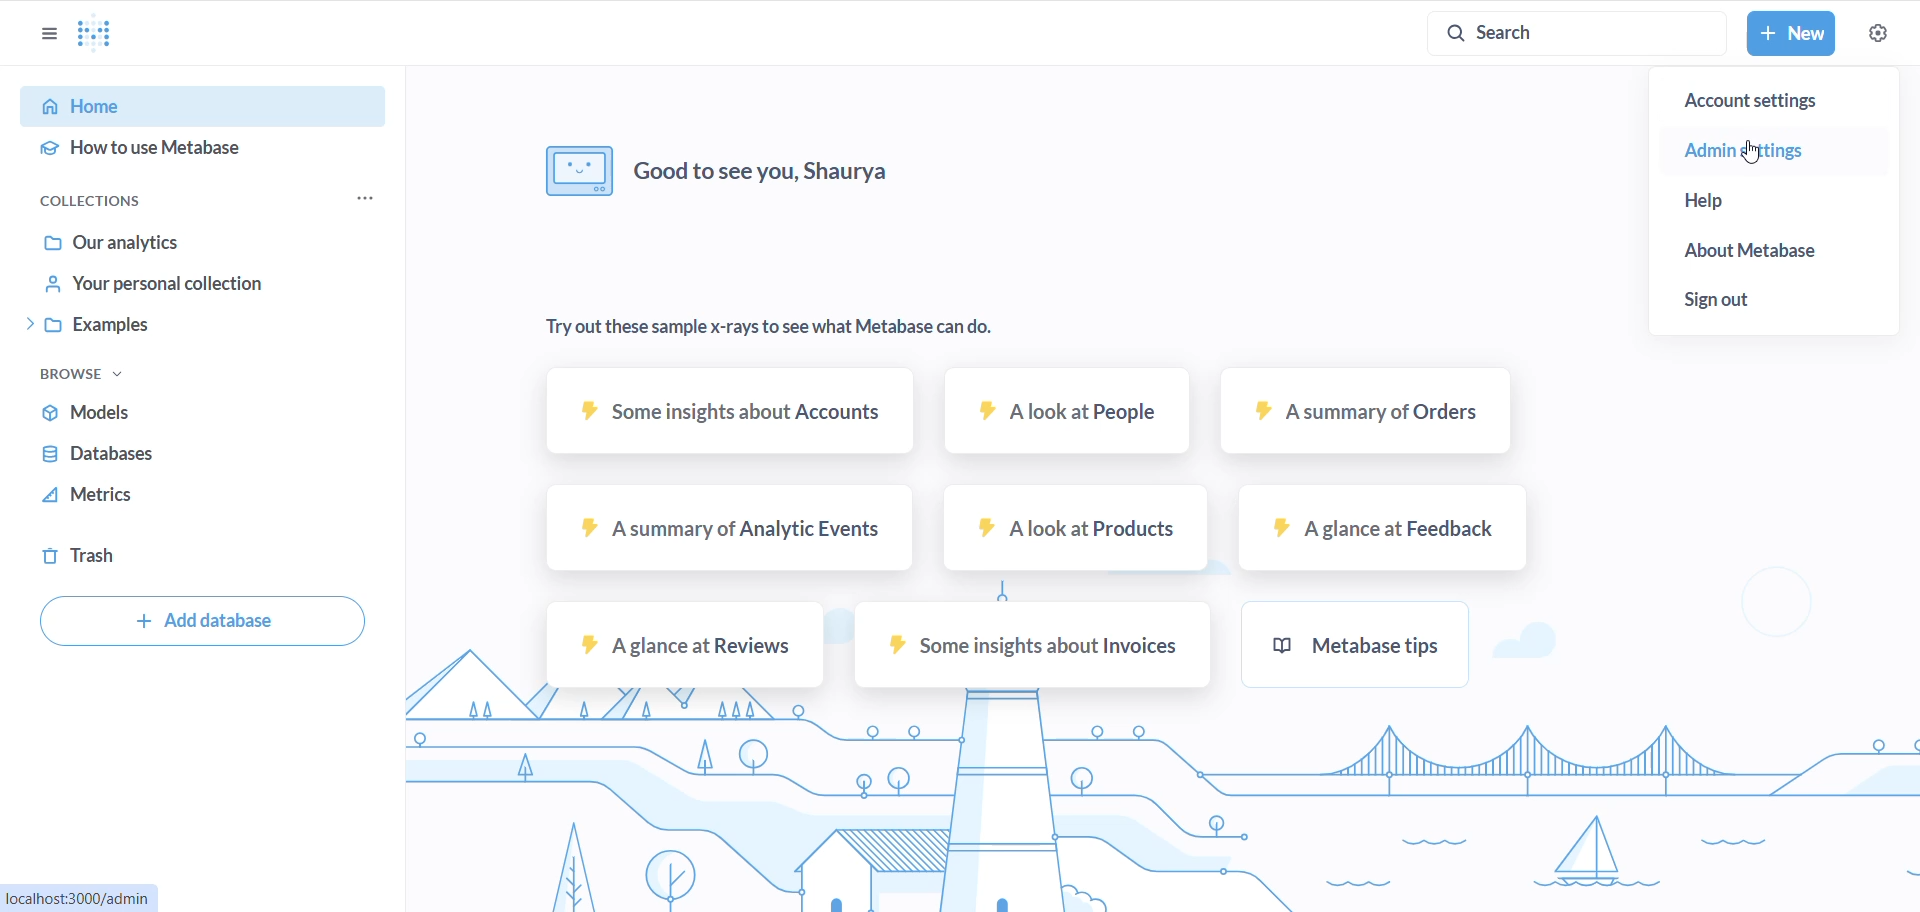  What do you see at coordinates (46, 33) in the screenshot?
I see `OPTIONS` at bounding box center [46, 33].